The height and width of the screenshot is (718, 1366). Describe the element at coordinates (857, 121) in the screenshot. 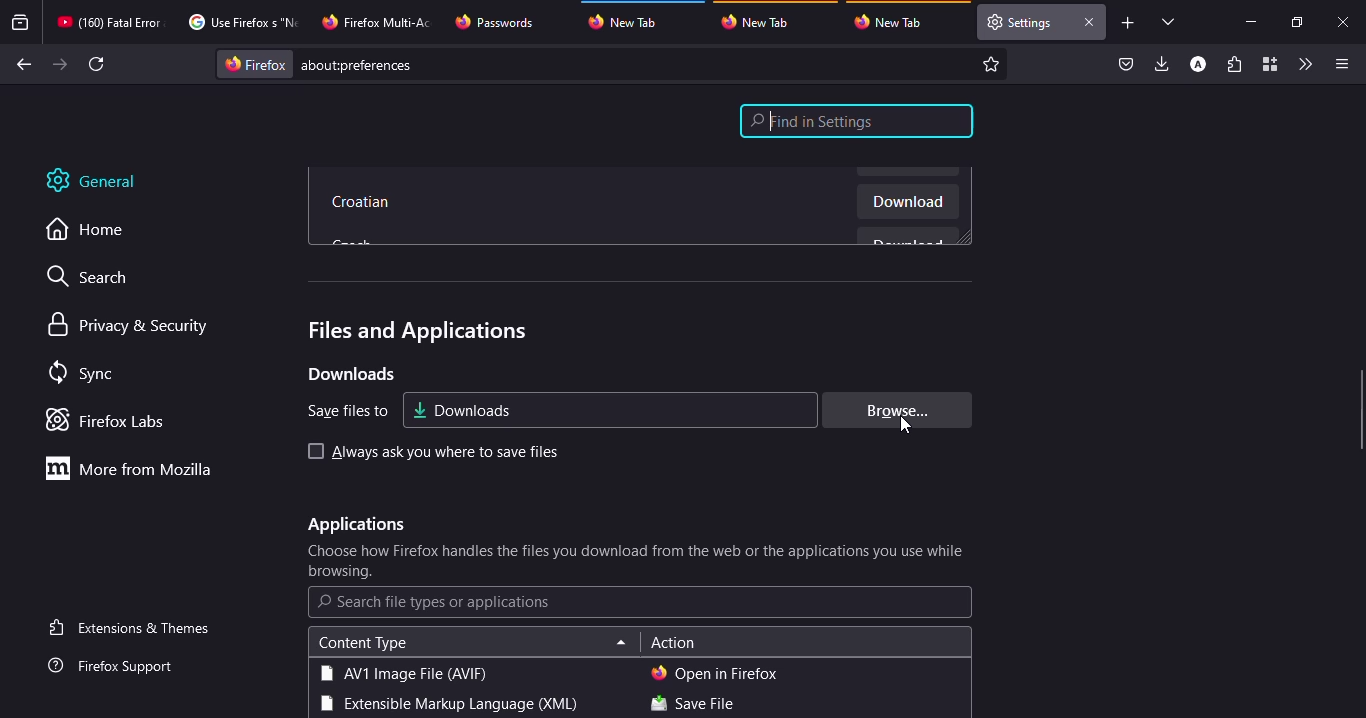

I see `find` at that location.